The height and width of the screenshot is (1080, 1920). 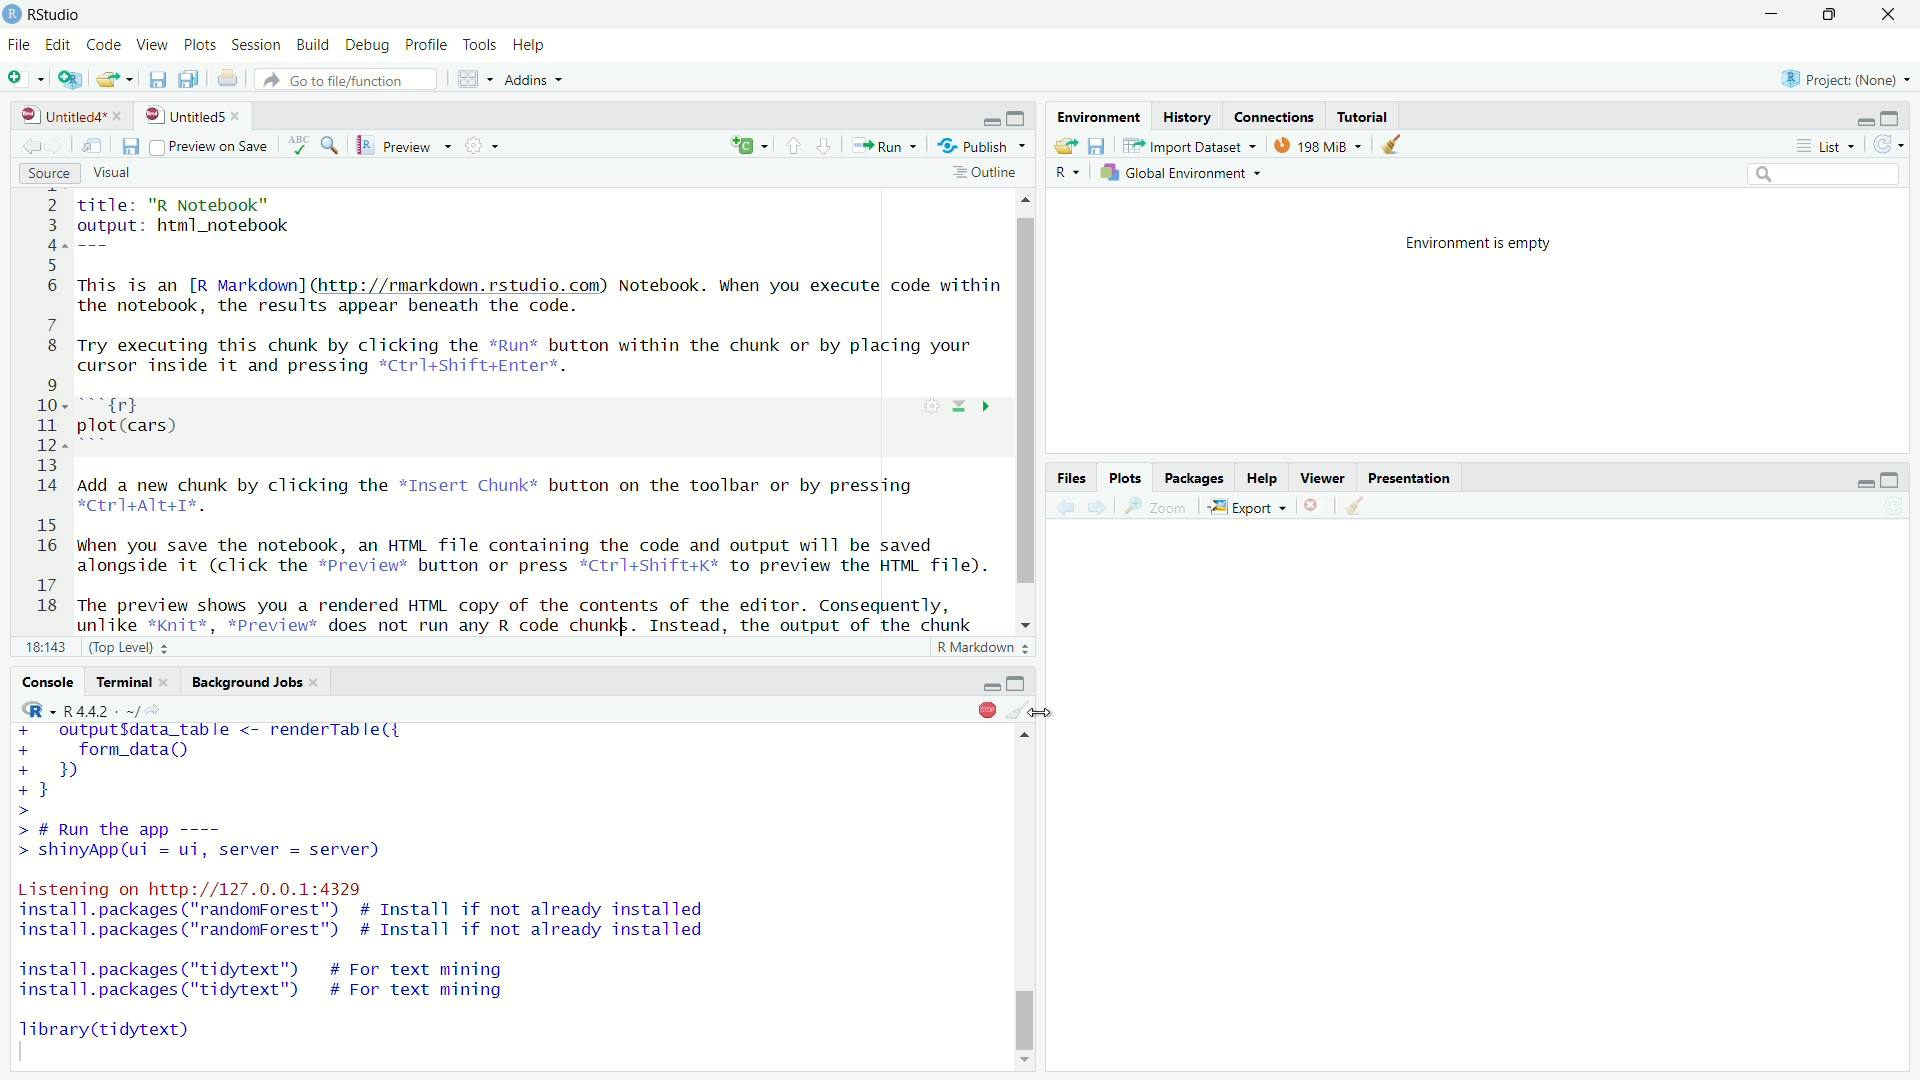 I want to click on Preview, so click(x=405, y=146).